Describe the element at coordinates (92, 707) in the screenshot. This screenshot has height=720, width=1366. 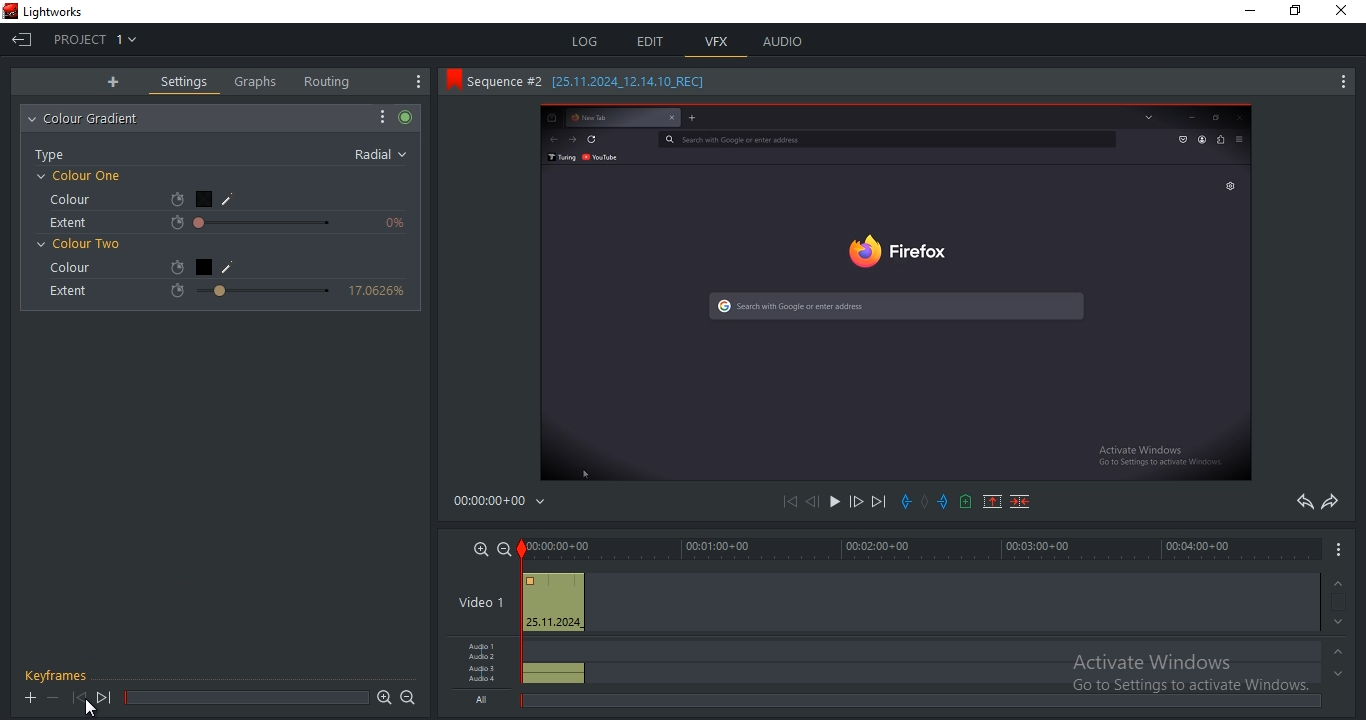
I see `Pointer Cursor` at that location.